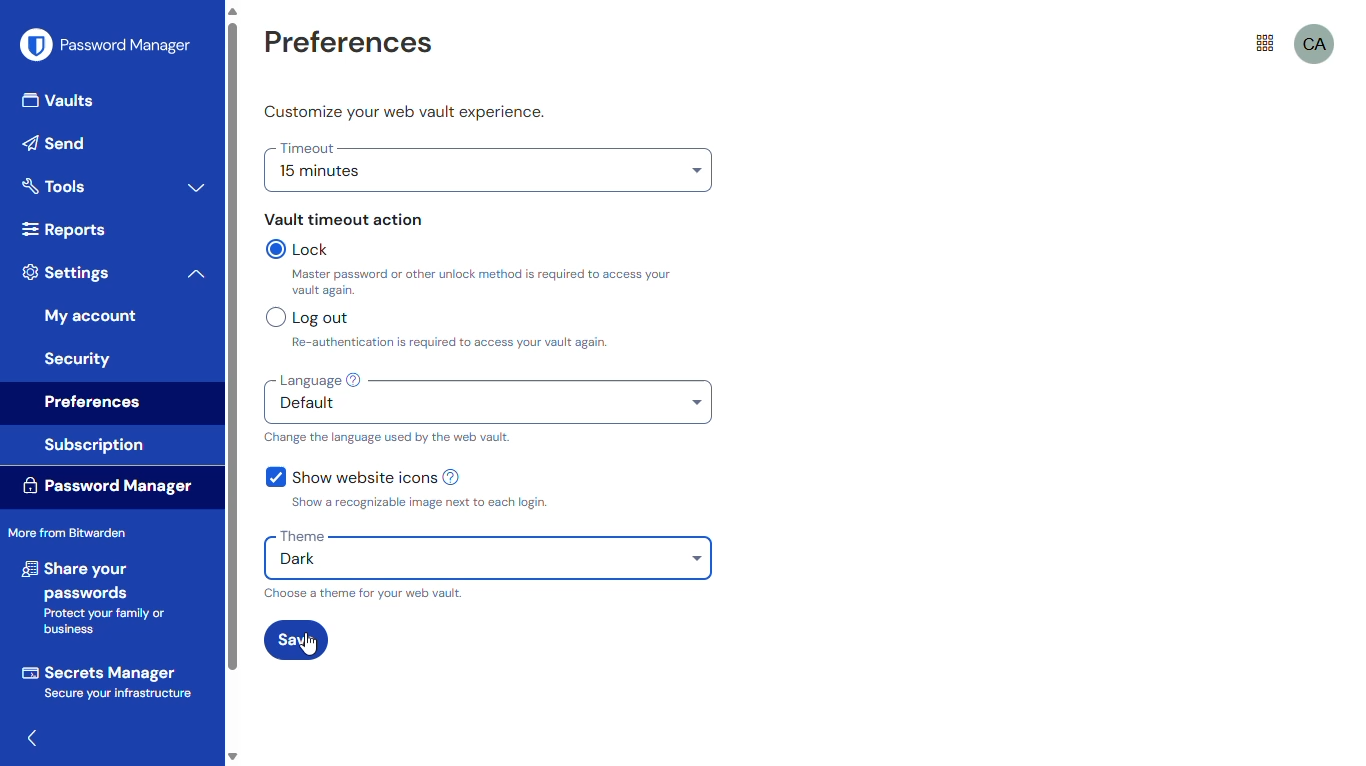 This screenshot has width=1366, height=766. Describe the element at coordinates (35, 739) in the screenshot. I see `hide` at that location.